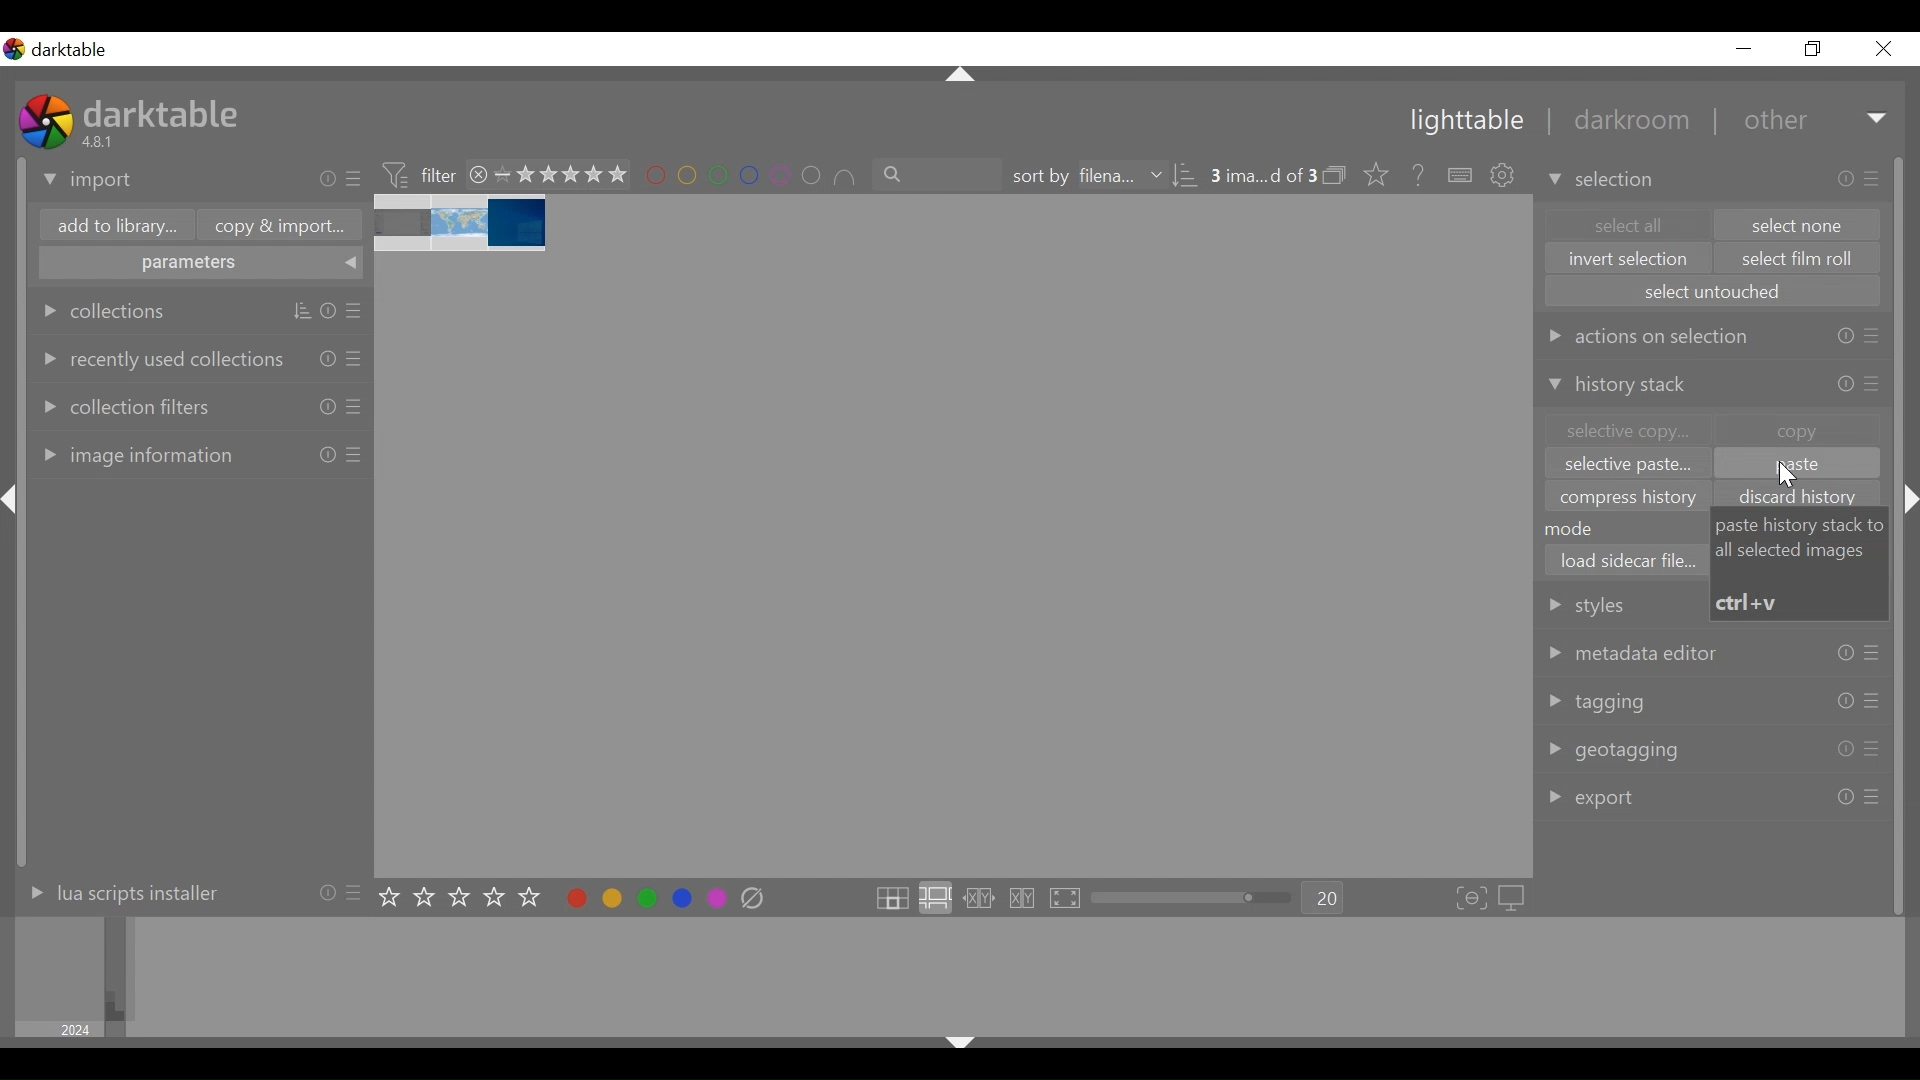  What do you see at coordinates (1085, 176) in the screenshot?
I see `sort by` at bounding box center [1085, 176].